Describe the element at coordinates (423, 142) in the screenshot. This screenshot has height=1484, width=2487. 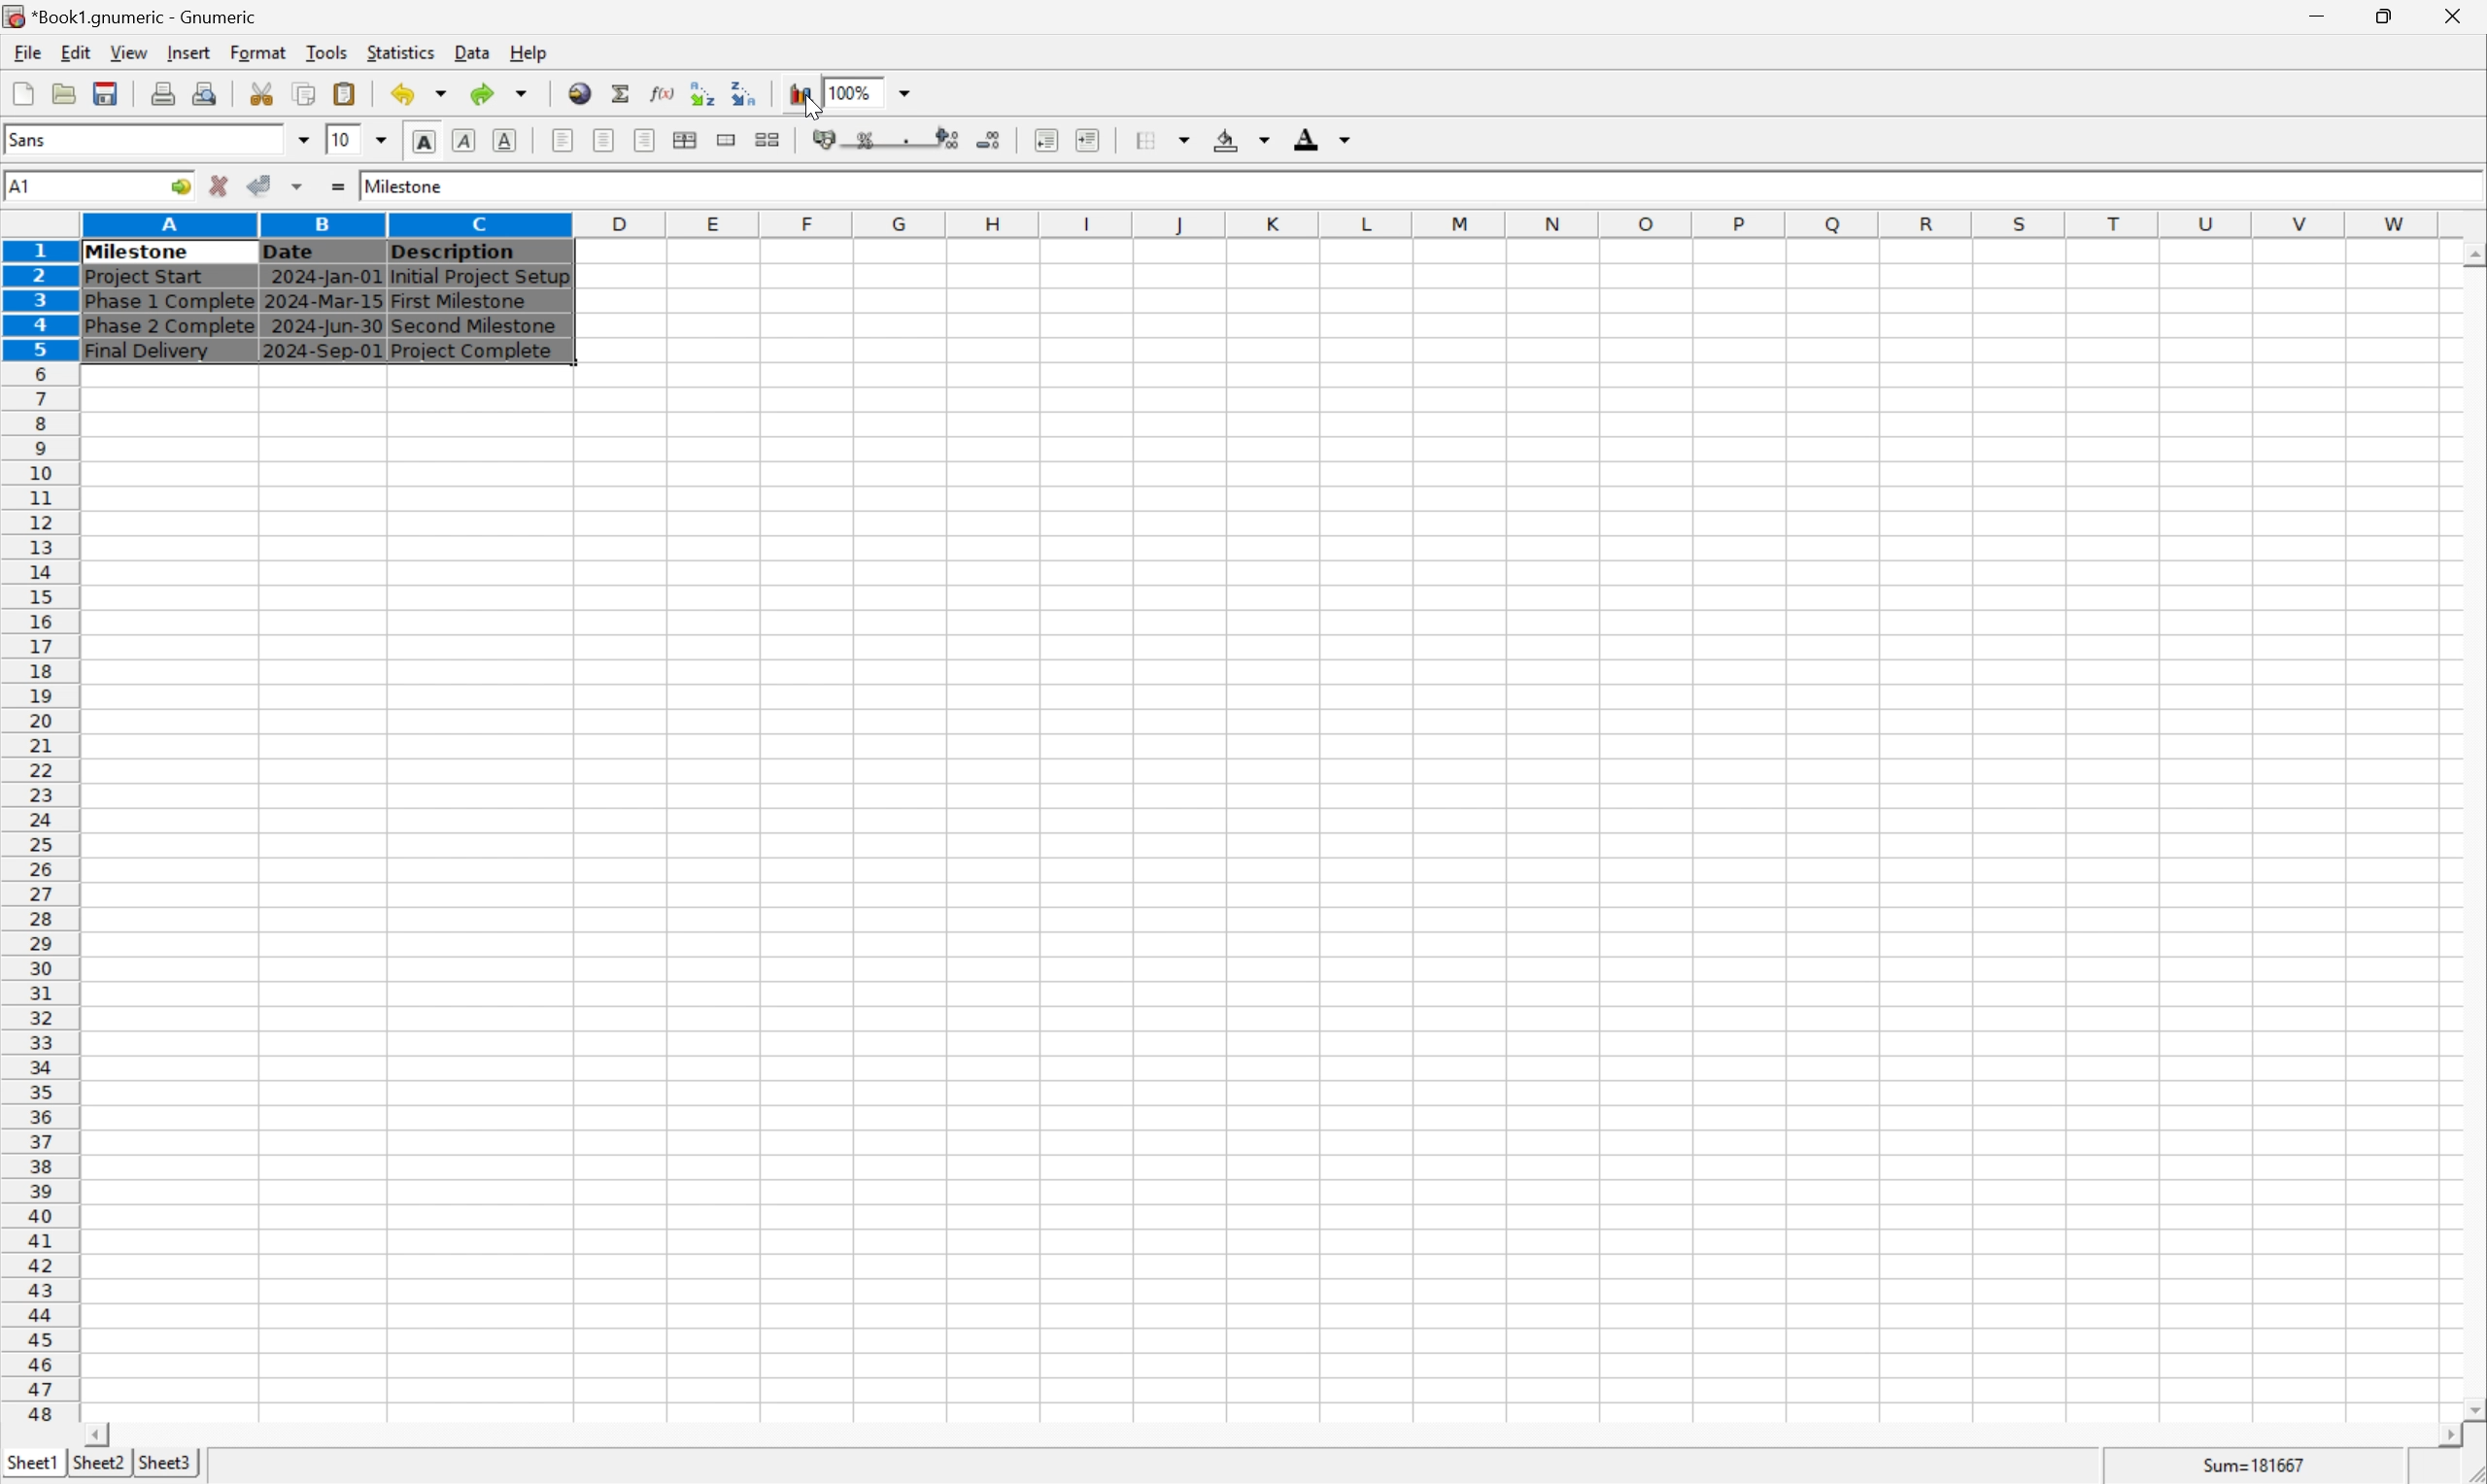
I see `bold` at that location.